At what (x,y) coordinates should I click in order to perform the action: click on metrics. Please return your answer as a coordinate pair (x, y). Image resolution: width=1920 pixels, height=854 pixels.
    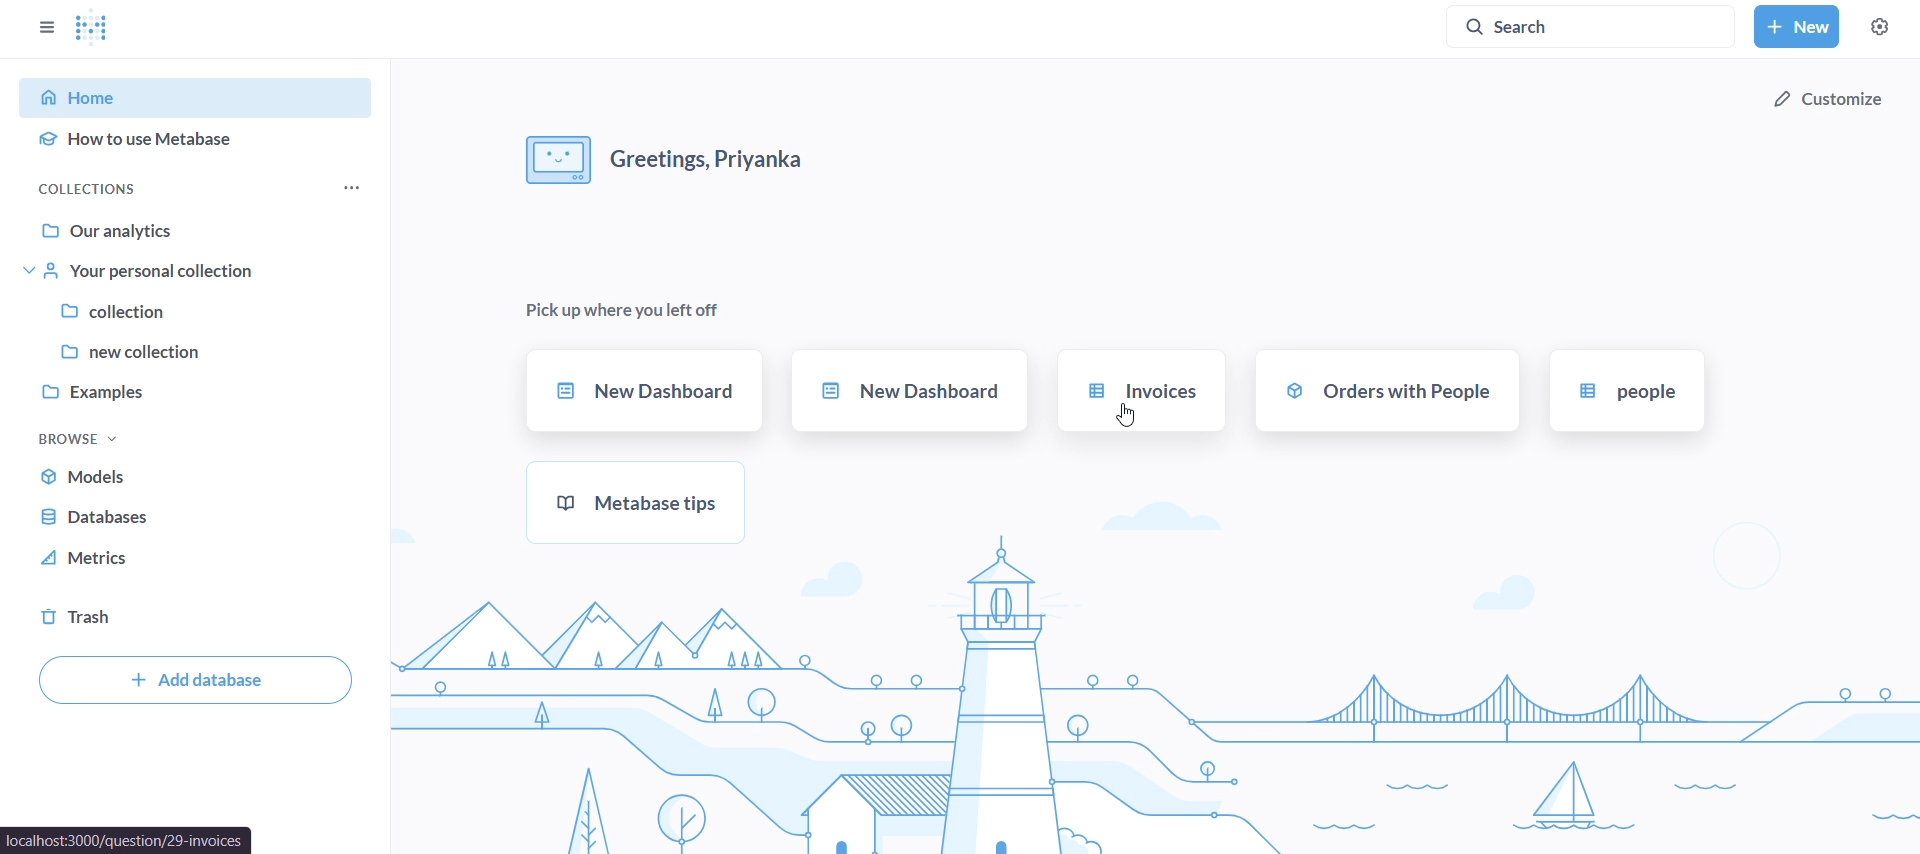
    Looking at the image, I should click on (85, 557).